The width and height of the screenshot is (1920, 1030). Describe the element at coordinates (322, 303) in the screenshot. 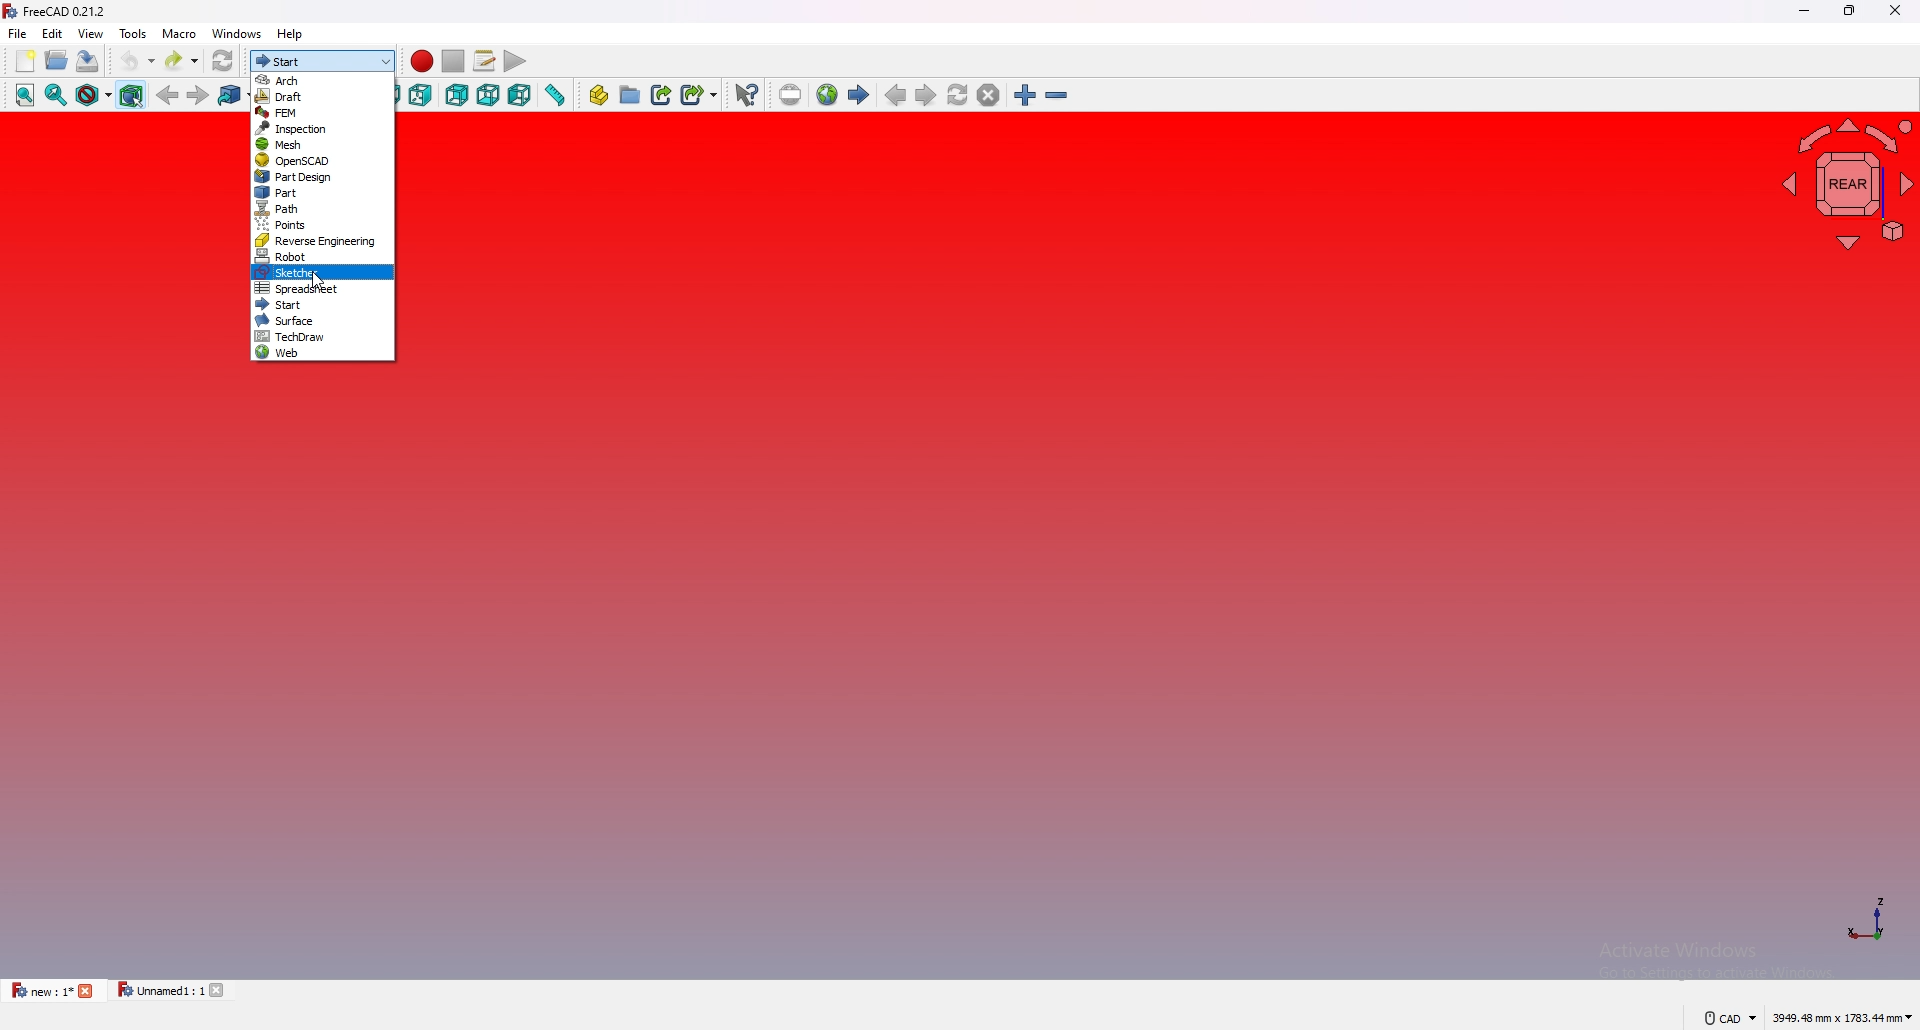

I see `start` at that location.